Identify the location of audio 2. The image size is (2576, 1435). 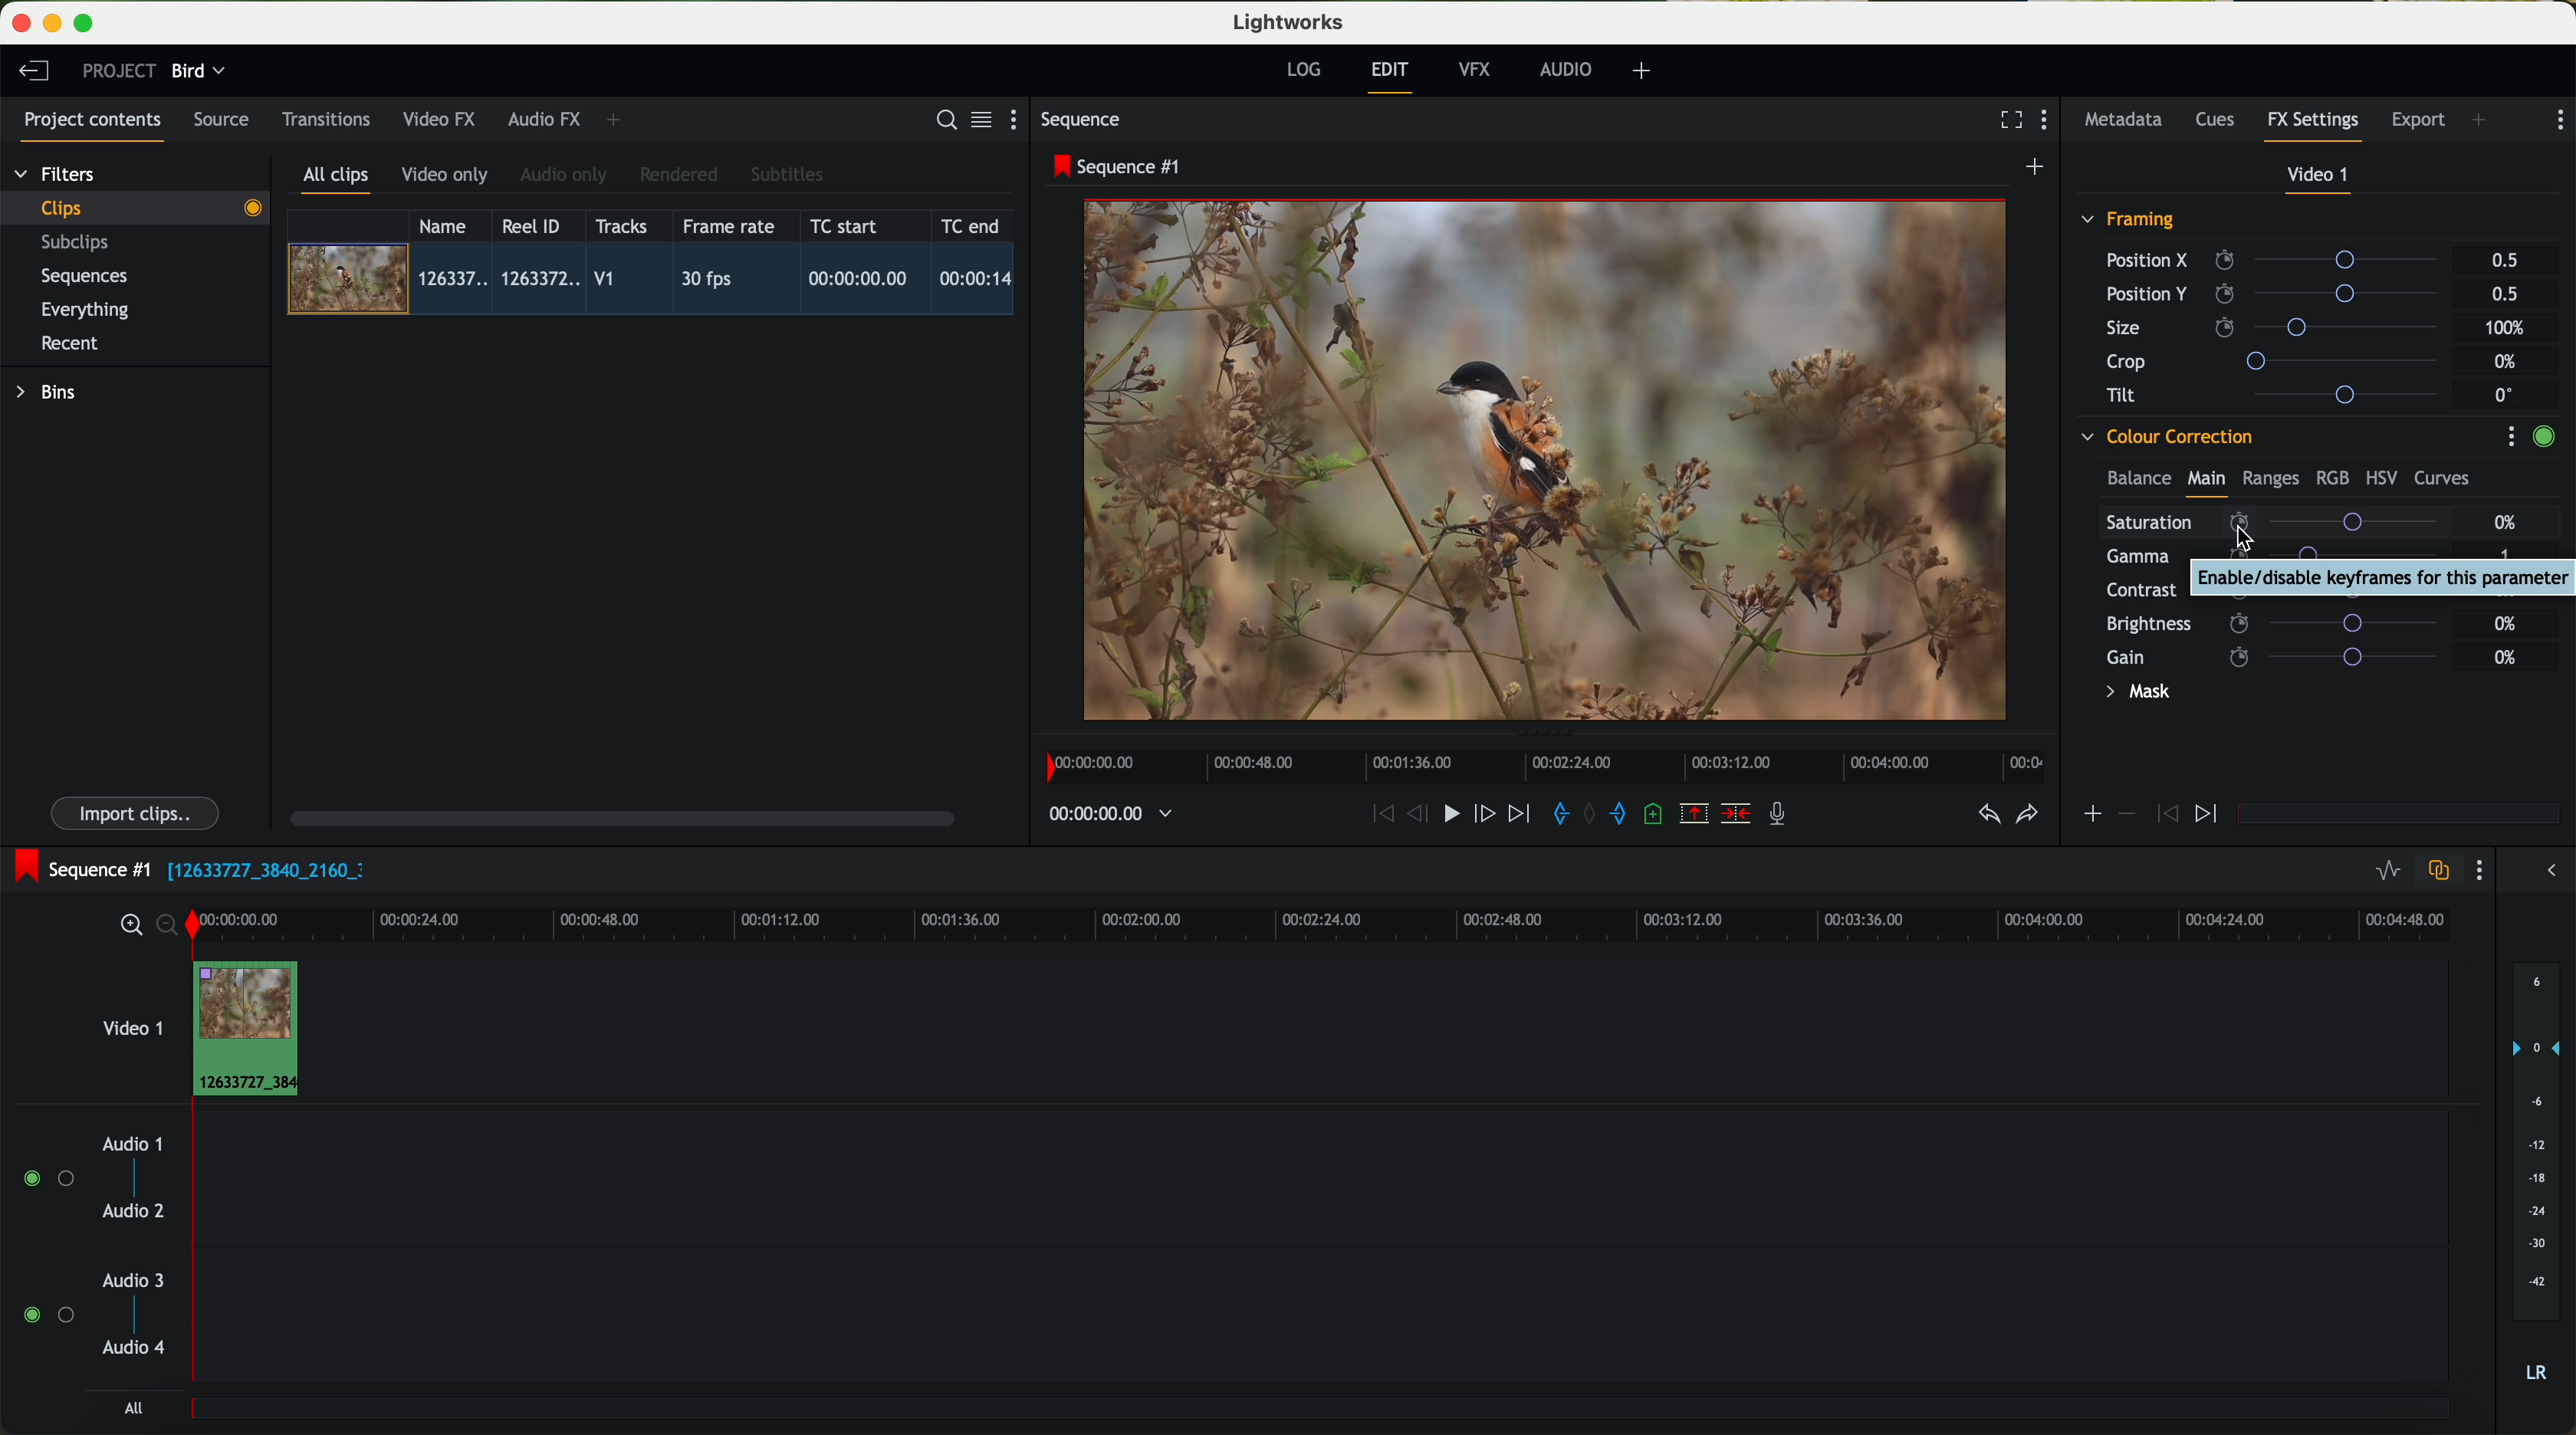
(135, 1212).